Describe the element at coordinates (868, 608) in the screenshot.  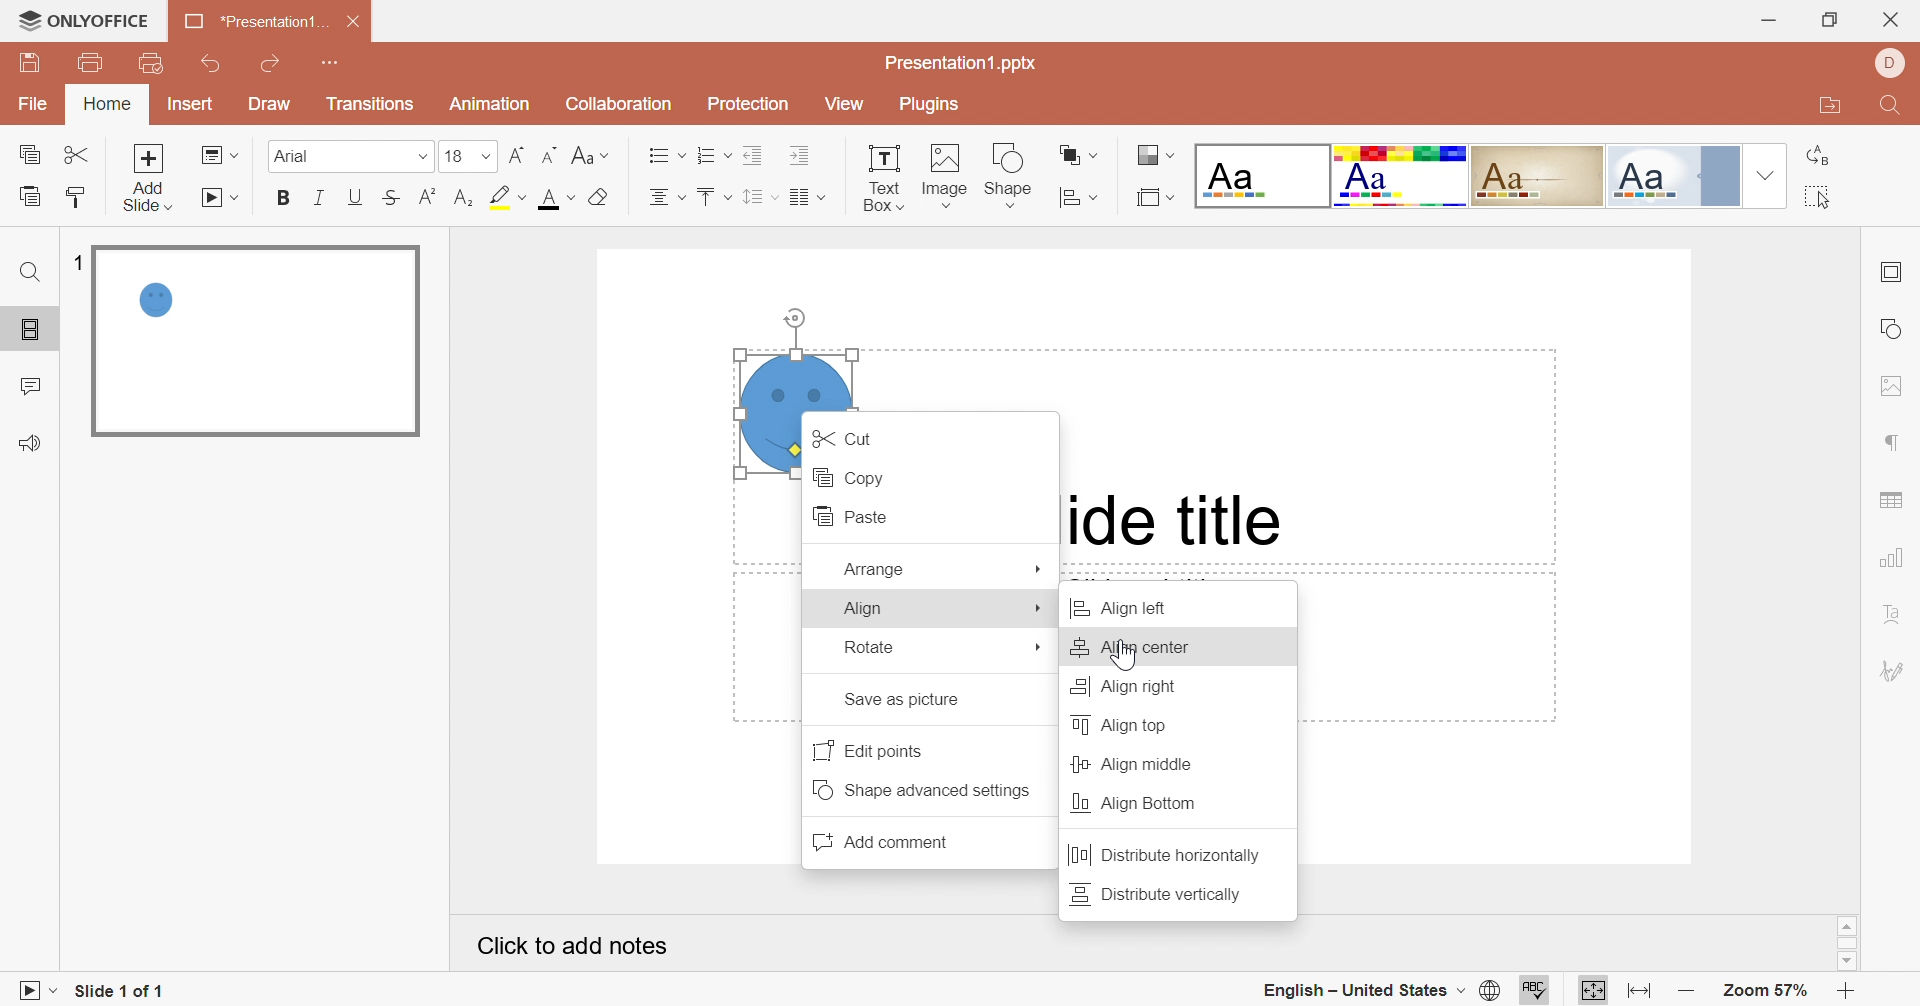
I see `Align` at that location.